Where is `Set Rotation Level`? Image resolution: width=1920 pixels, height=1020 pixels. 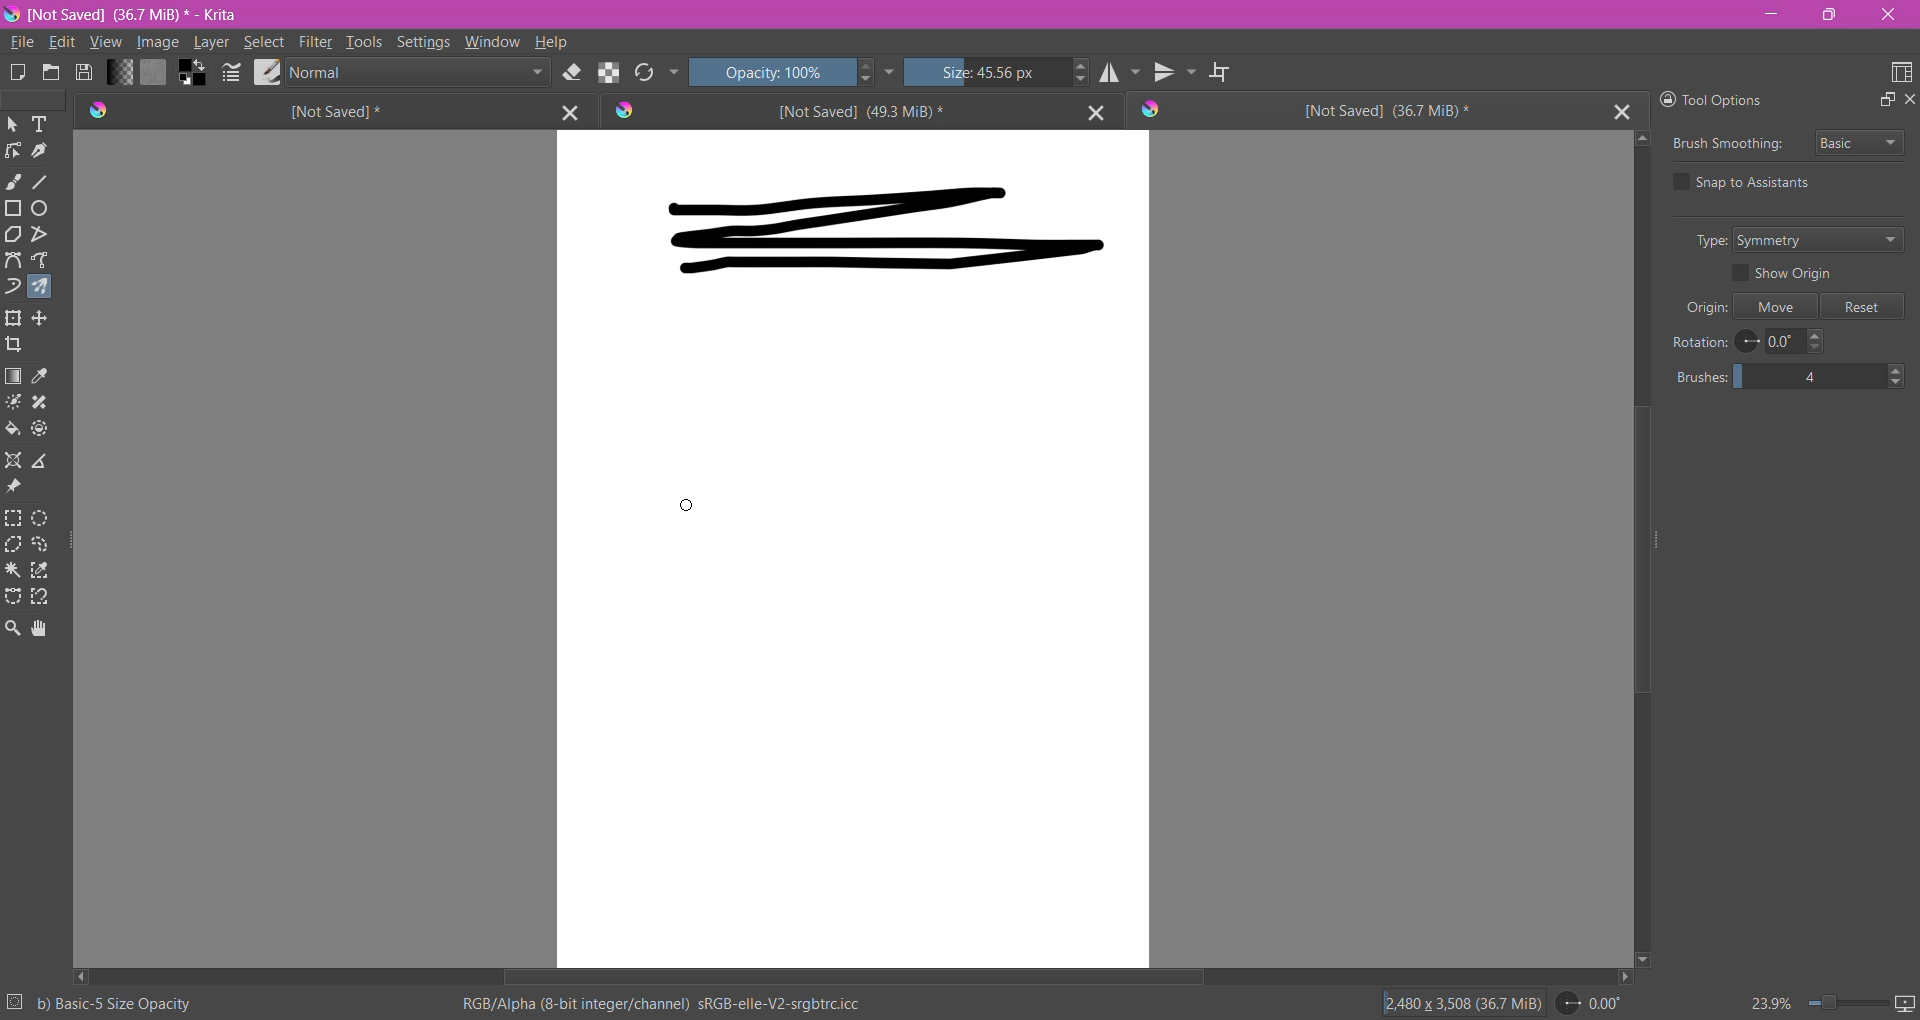
Set Rotation Level is located at coordinates (1788, 344).